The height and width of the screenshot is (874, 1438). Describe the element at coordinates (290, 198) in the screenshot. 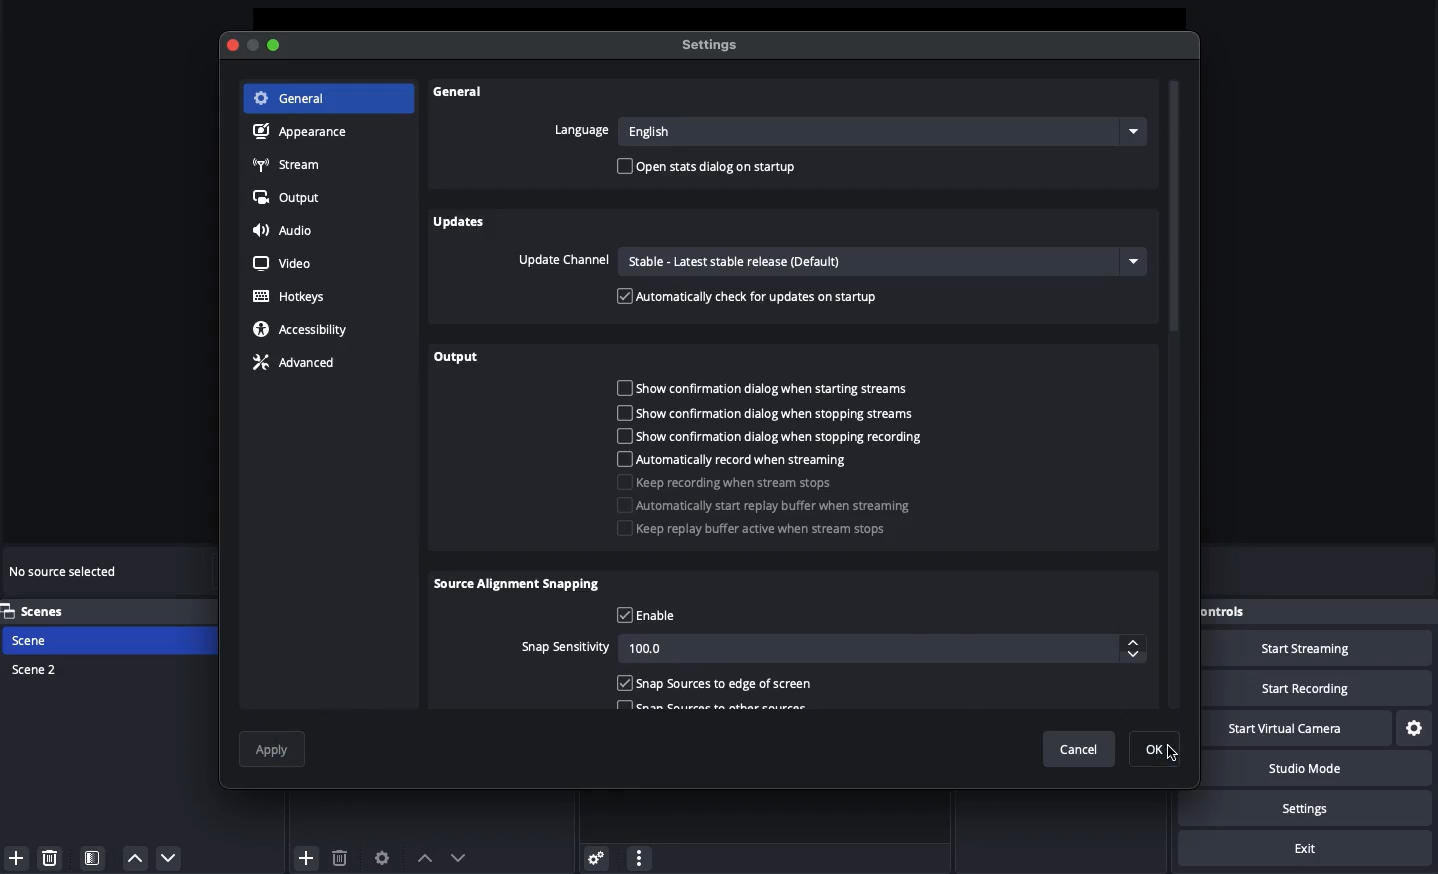

I see `Output` at that location.